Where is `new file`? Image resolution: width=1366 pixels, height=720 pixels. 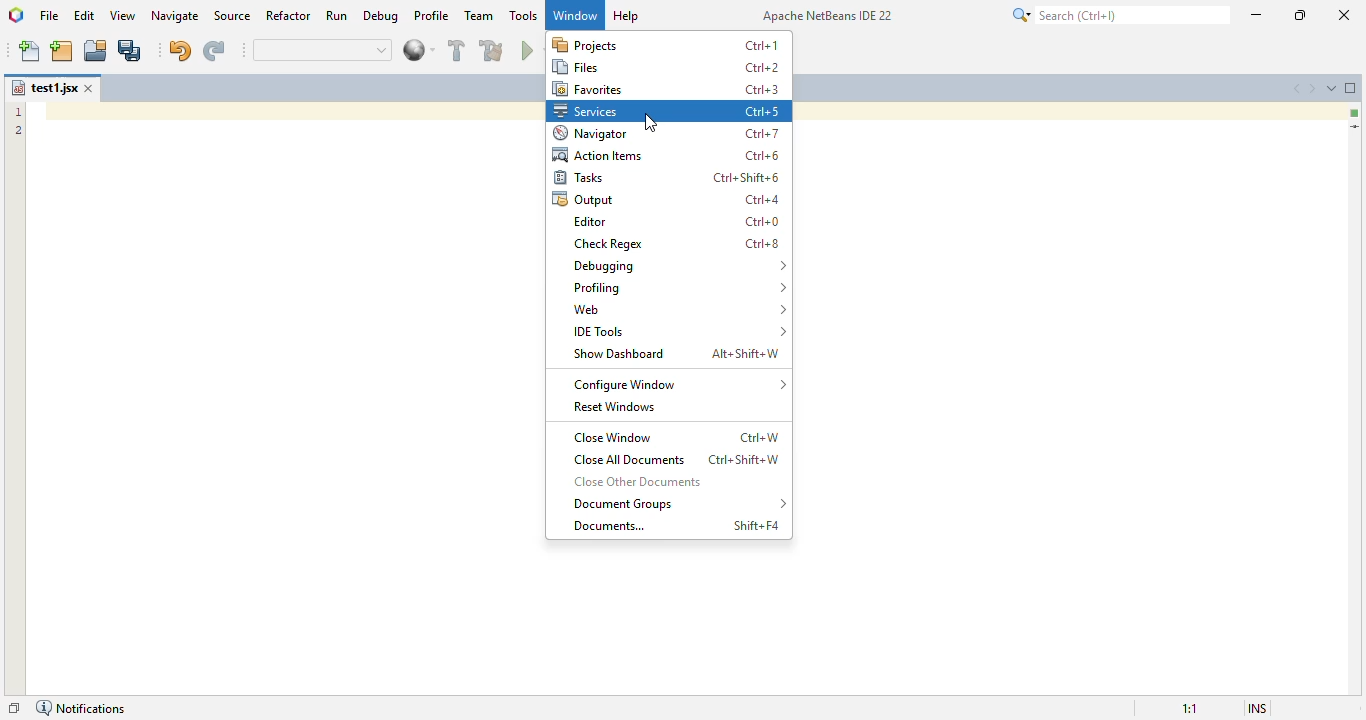 new file is located at coordinates (29, 50).